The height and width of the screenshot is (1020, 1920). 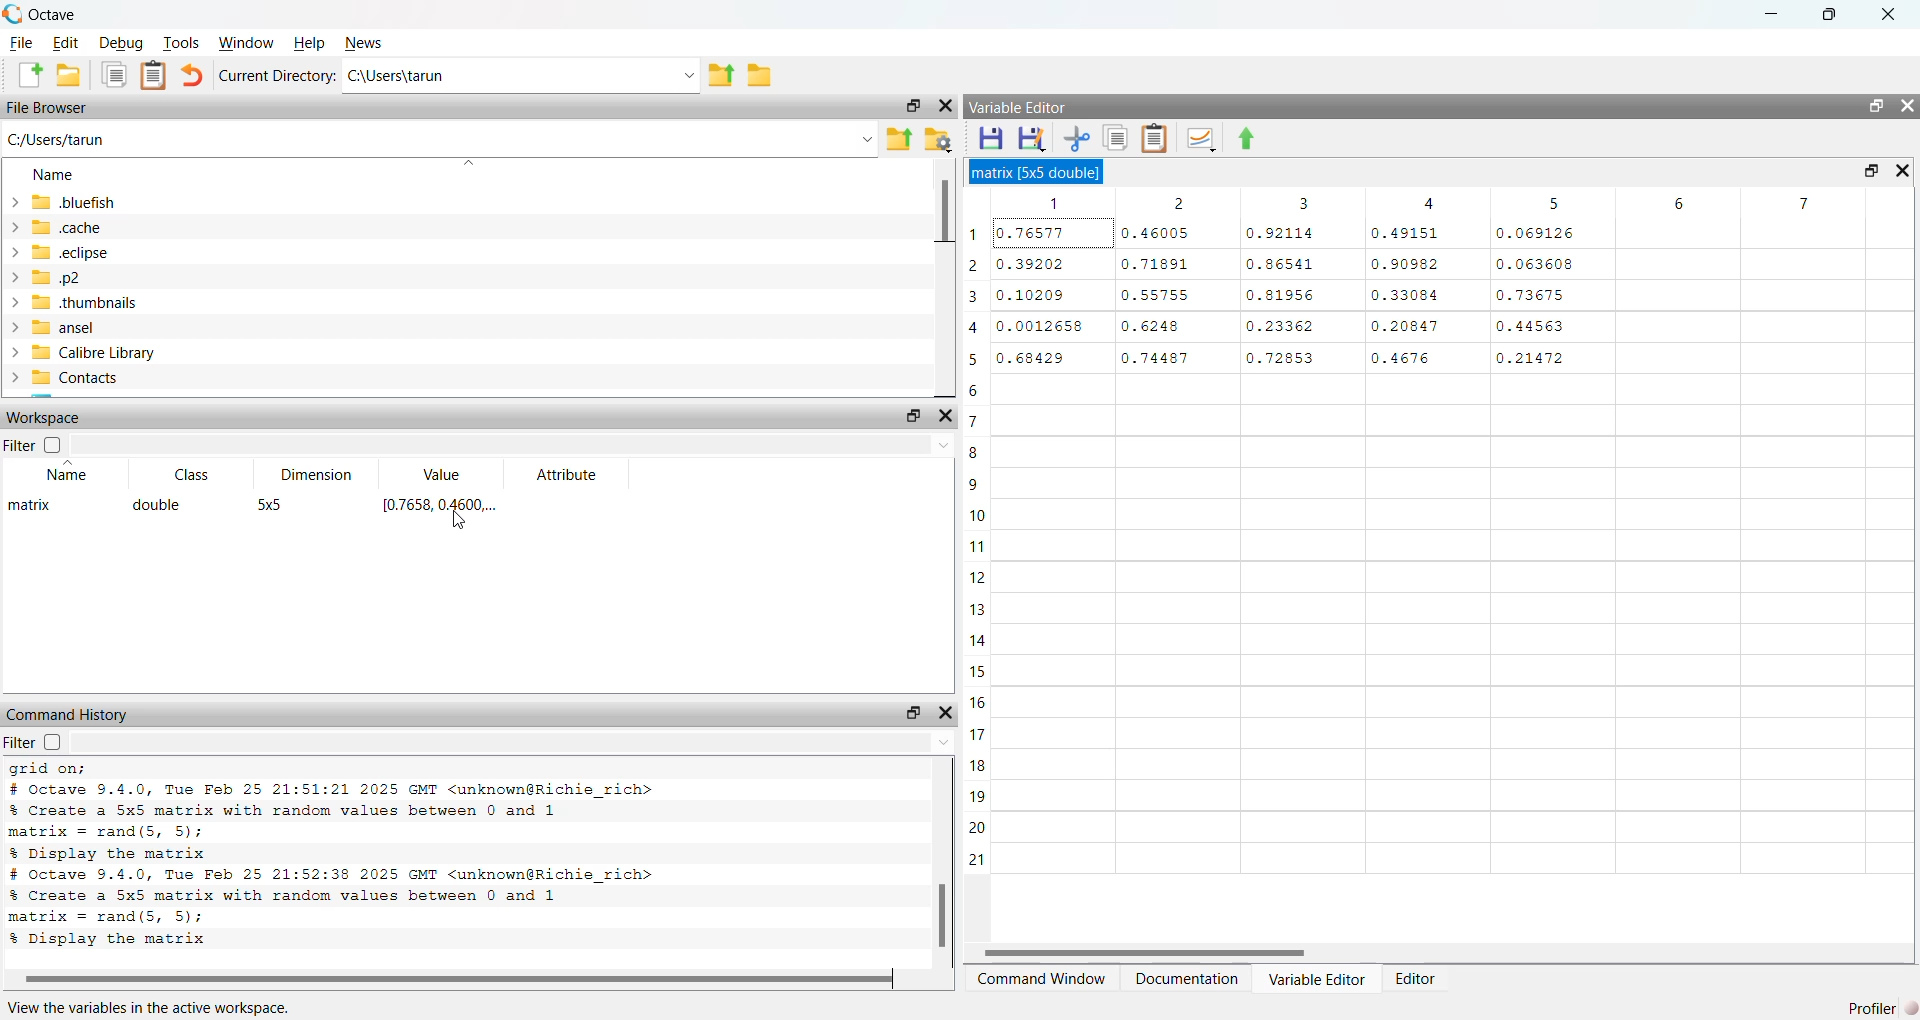 I want to click on drop down, so click(x=683, y=74).